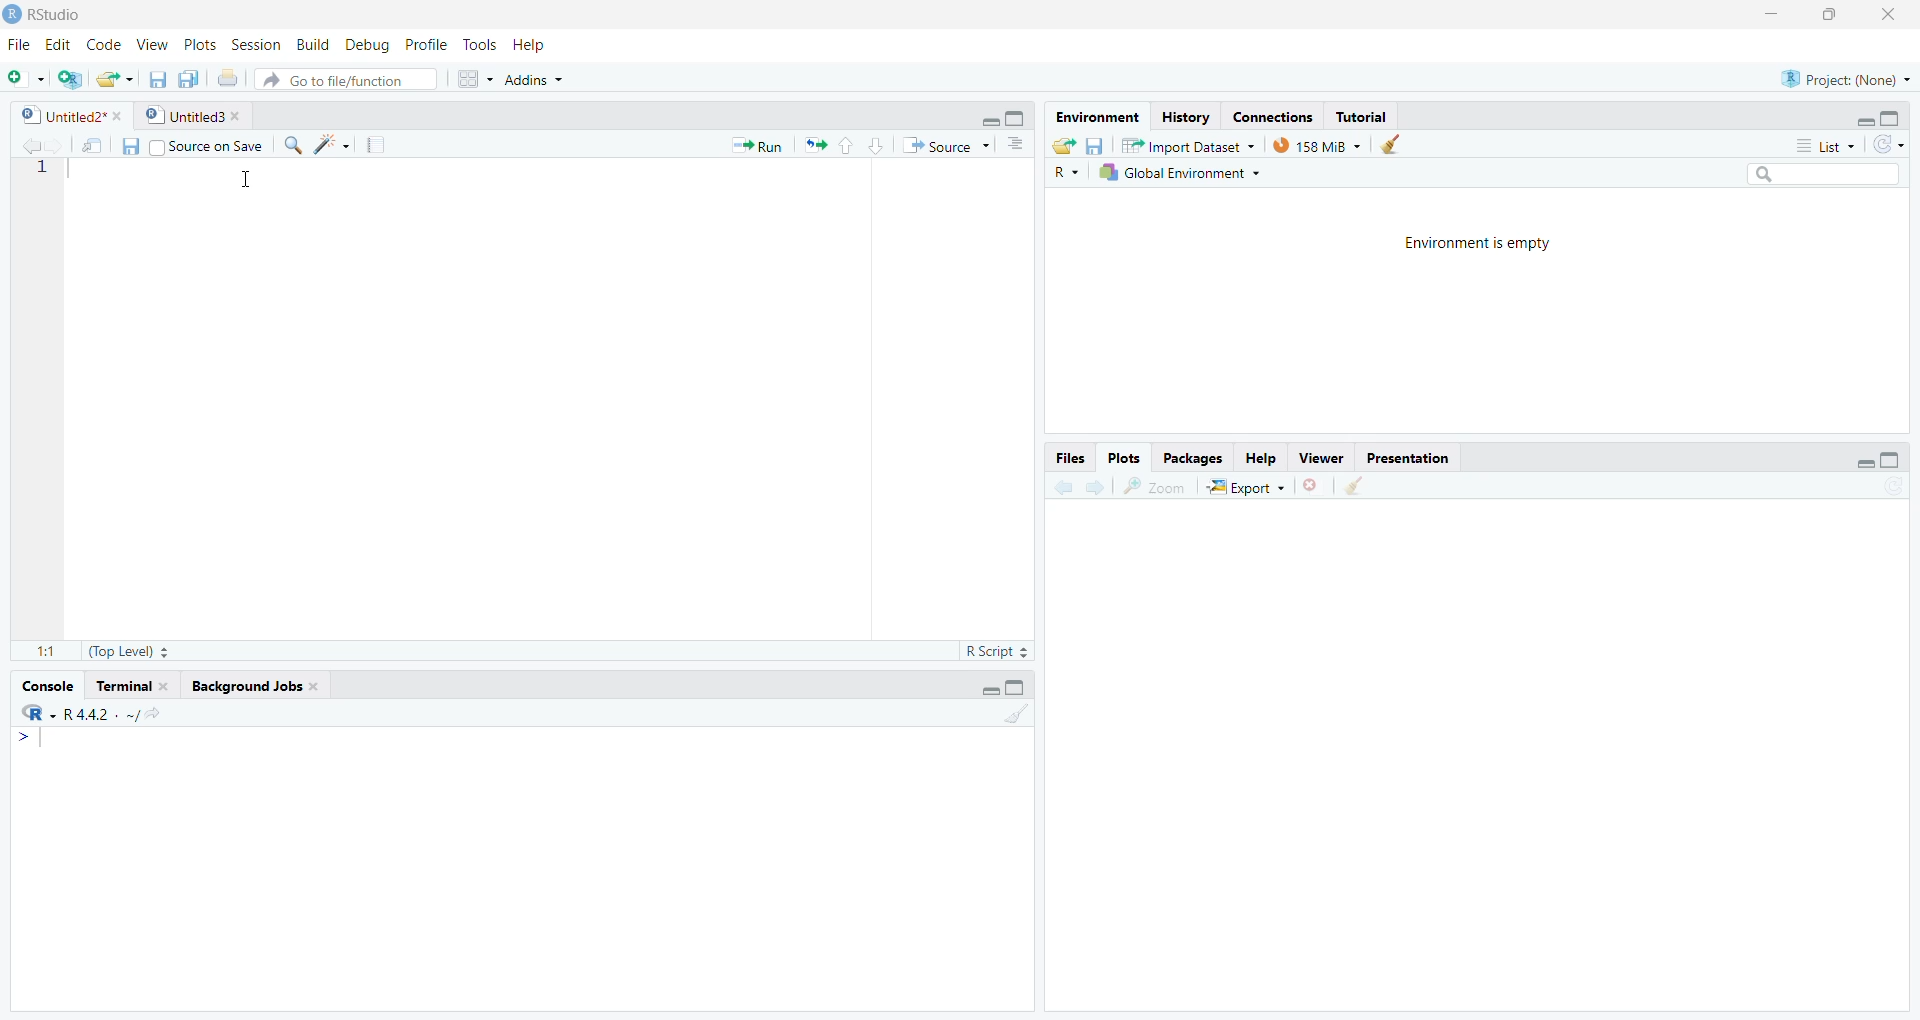 The height and width of the screenshot is (1020, 1920). What do you see at coordinates (87, 144) in the screenshot?
I see `Show in new window` at bounding box center [87, 144].